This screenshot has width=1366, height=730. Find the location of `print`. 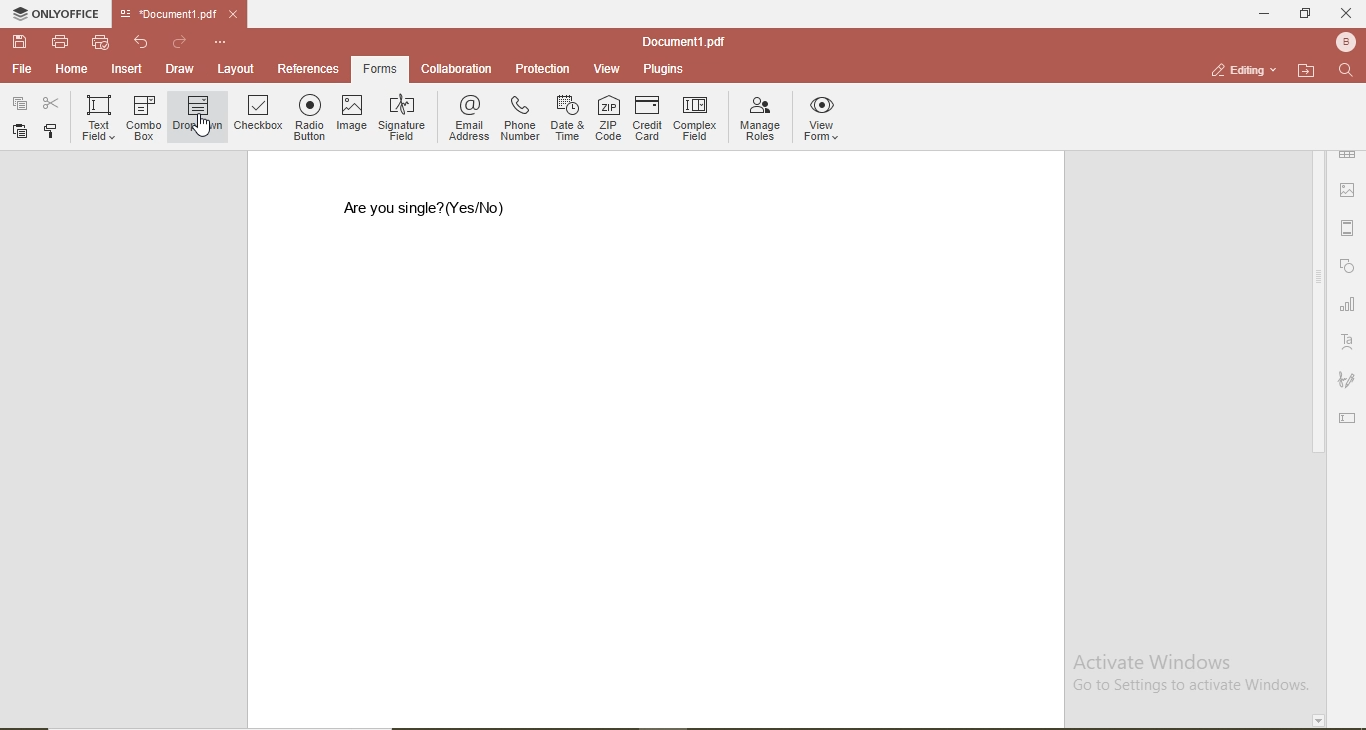

print is located at coordinates (62, 43).